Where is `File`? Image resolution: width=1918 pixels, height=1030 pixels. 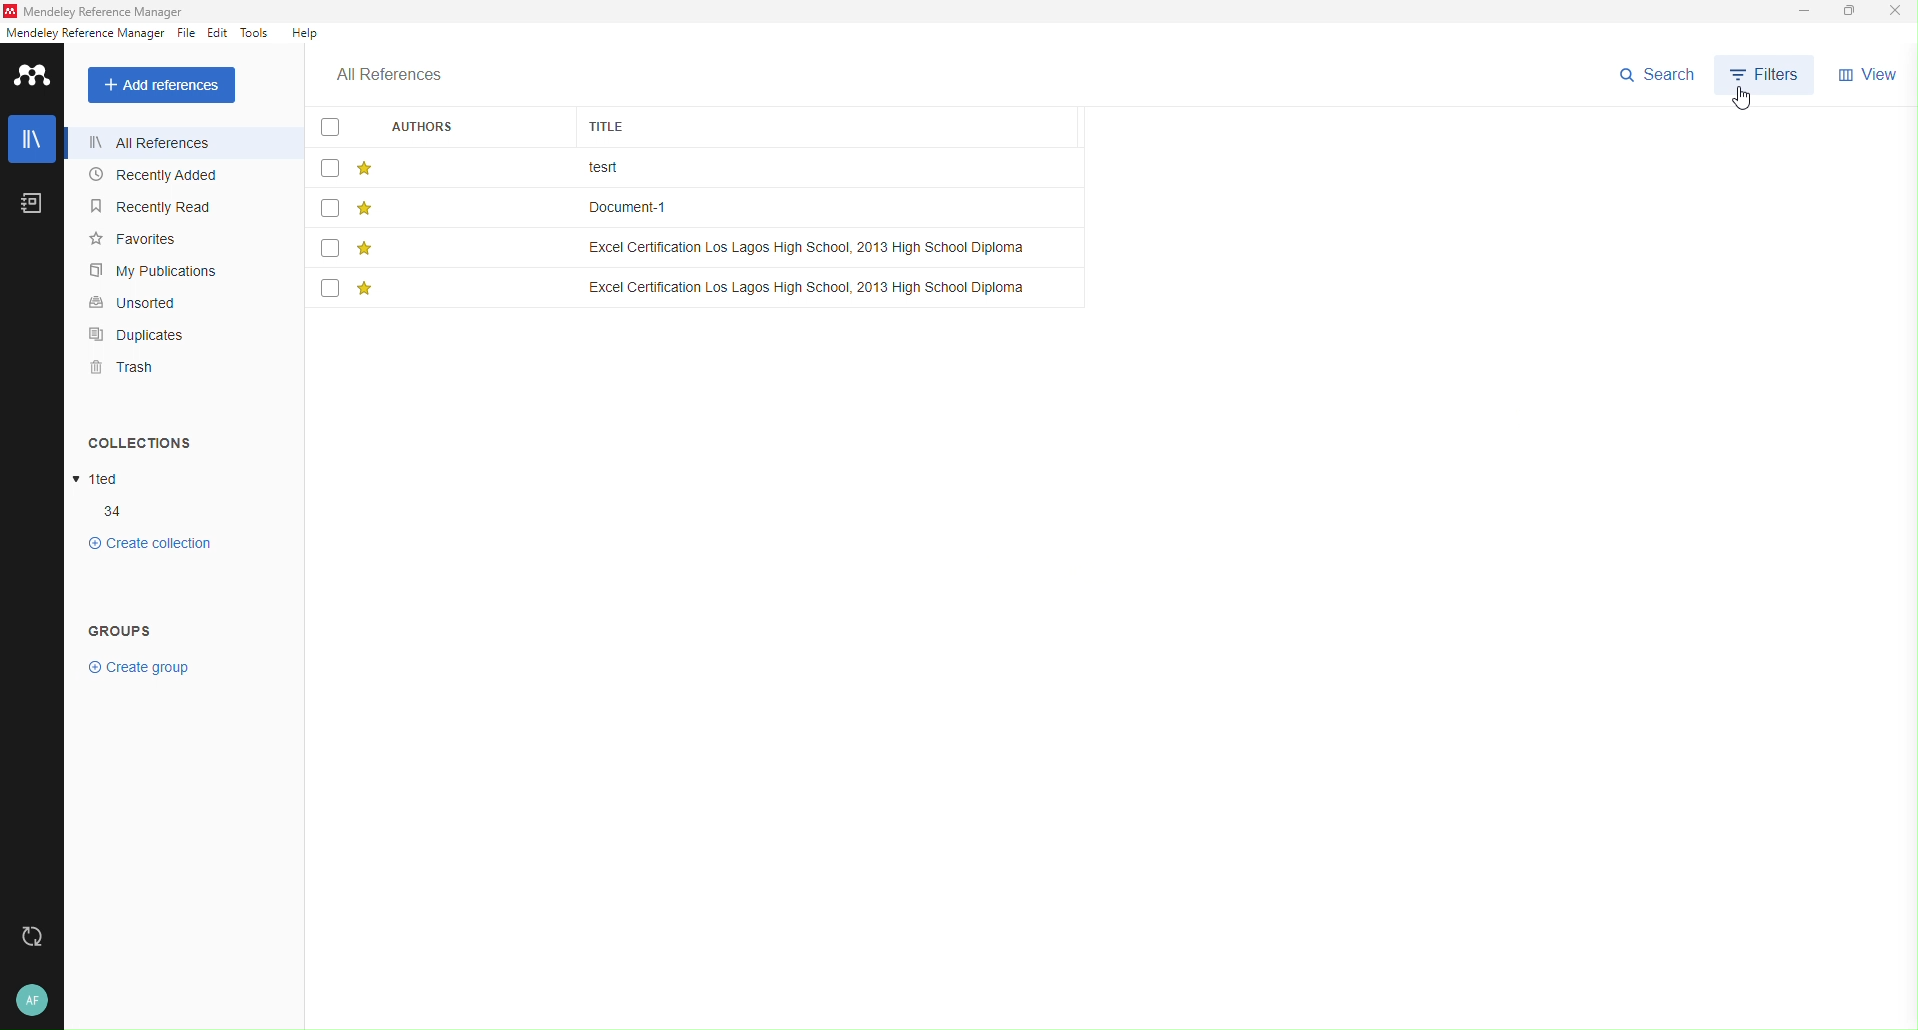 File is located at coordinates (187, 33).